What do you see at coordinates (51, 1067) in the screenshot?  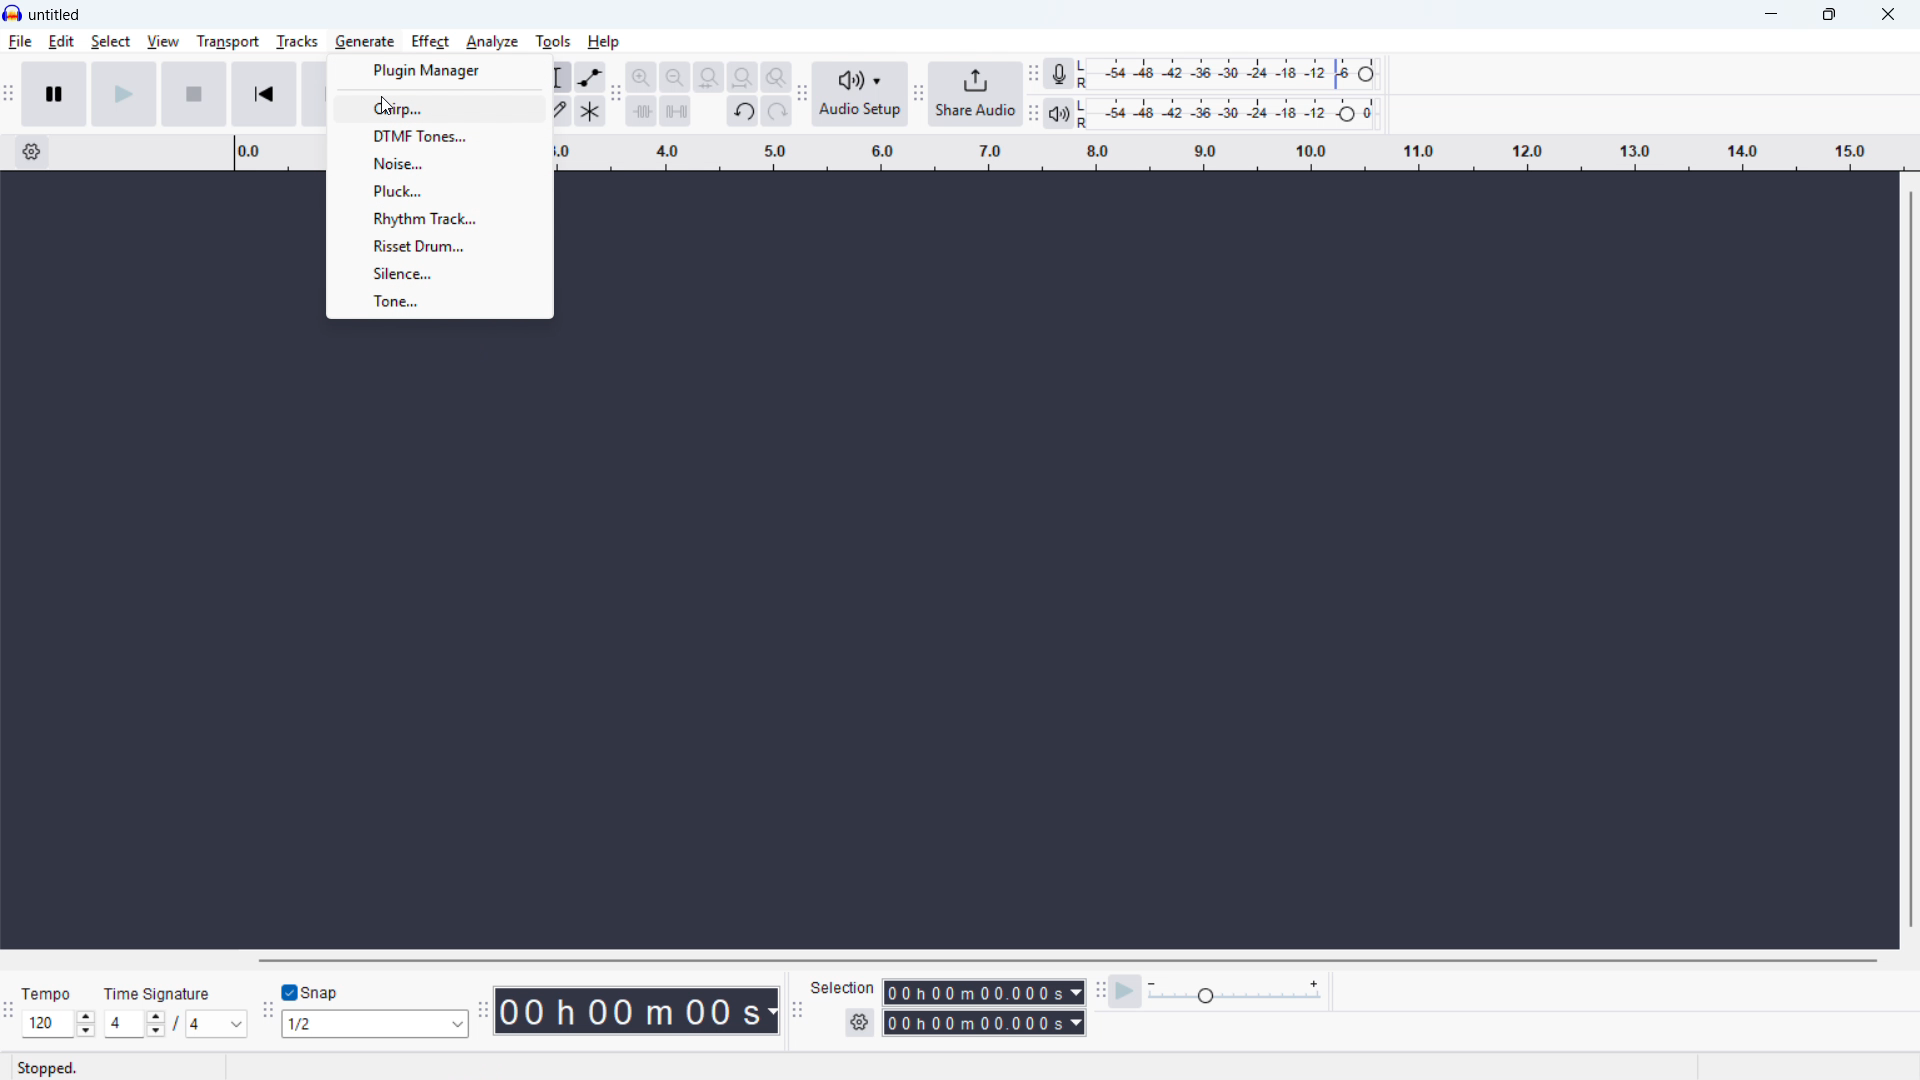 I see `Status: stopped` at bounding box center [51, 1067].